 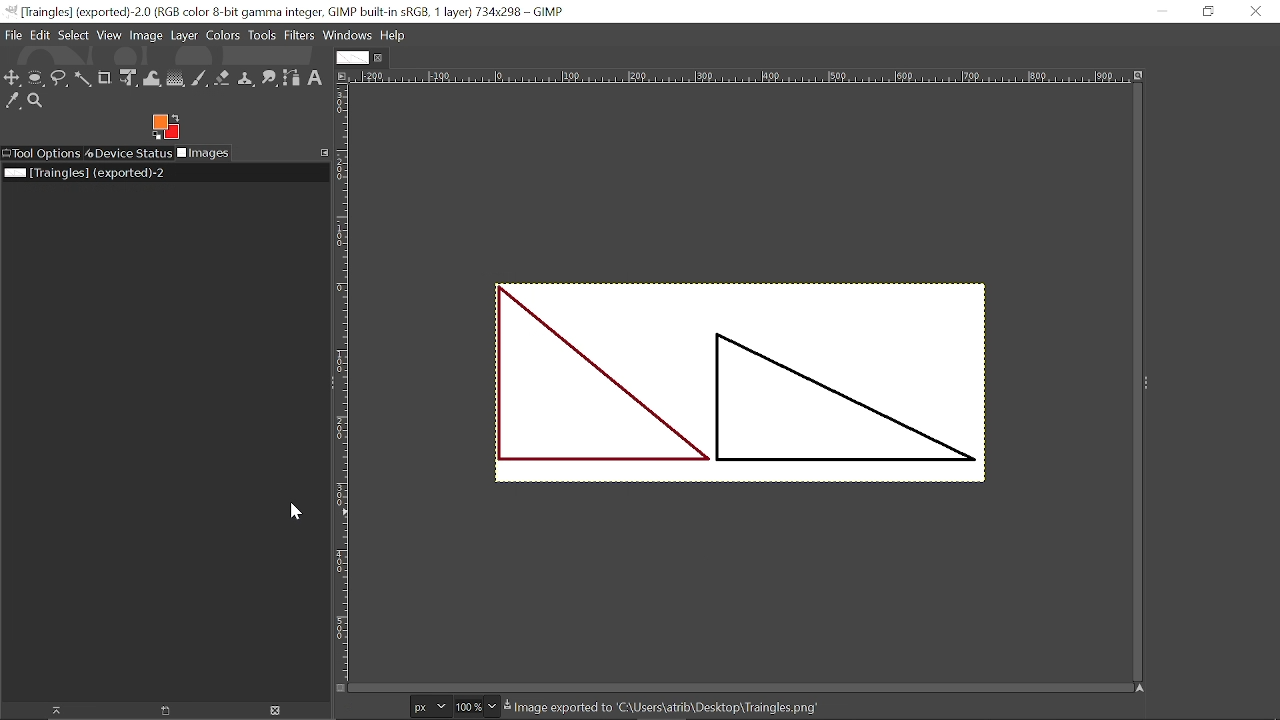 What do you see at coordinates (153, 79) in the screenshot?
I see `Wrap transform` at bounding box center [153, 79].